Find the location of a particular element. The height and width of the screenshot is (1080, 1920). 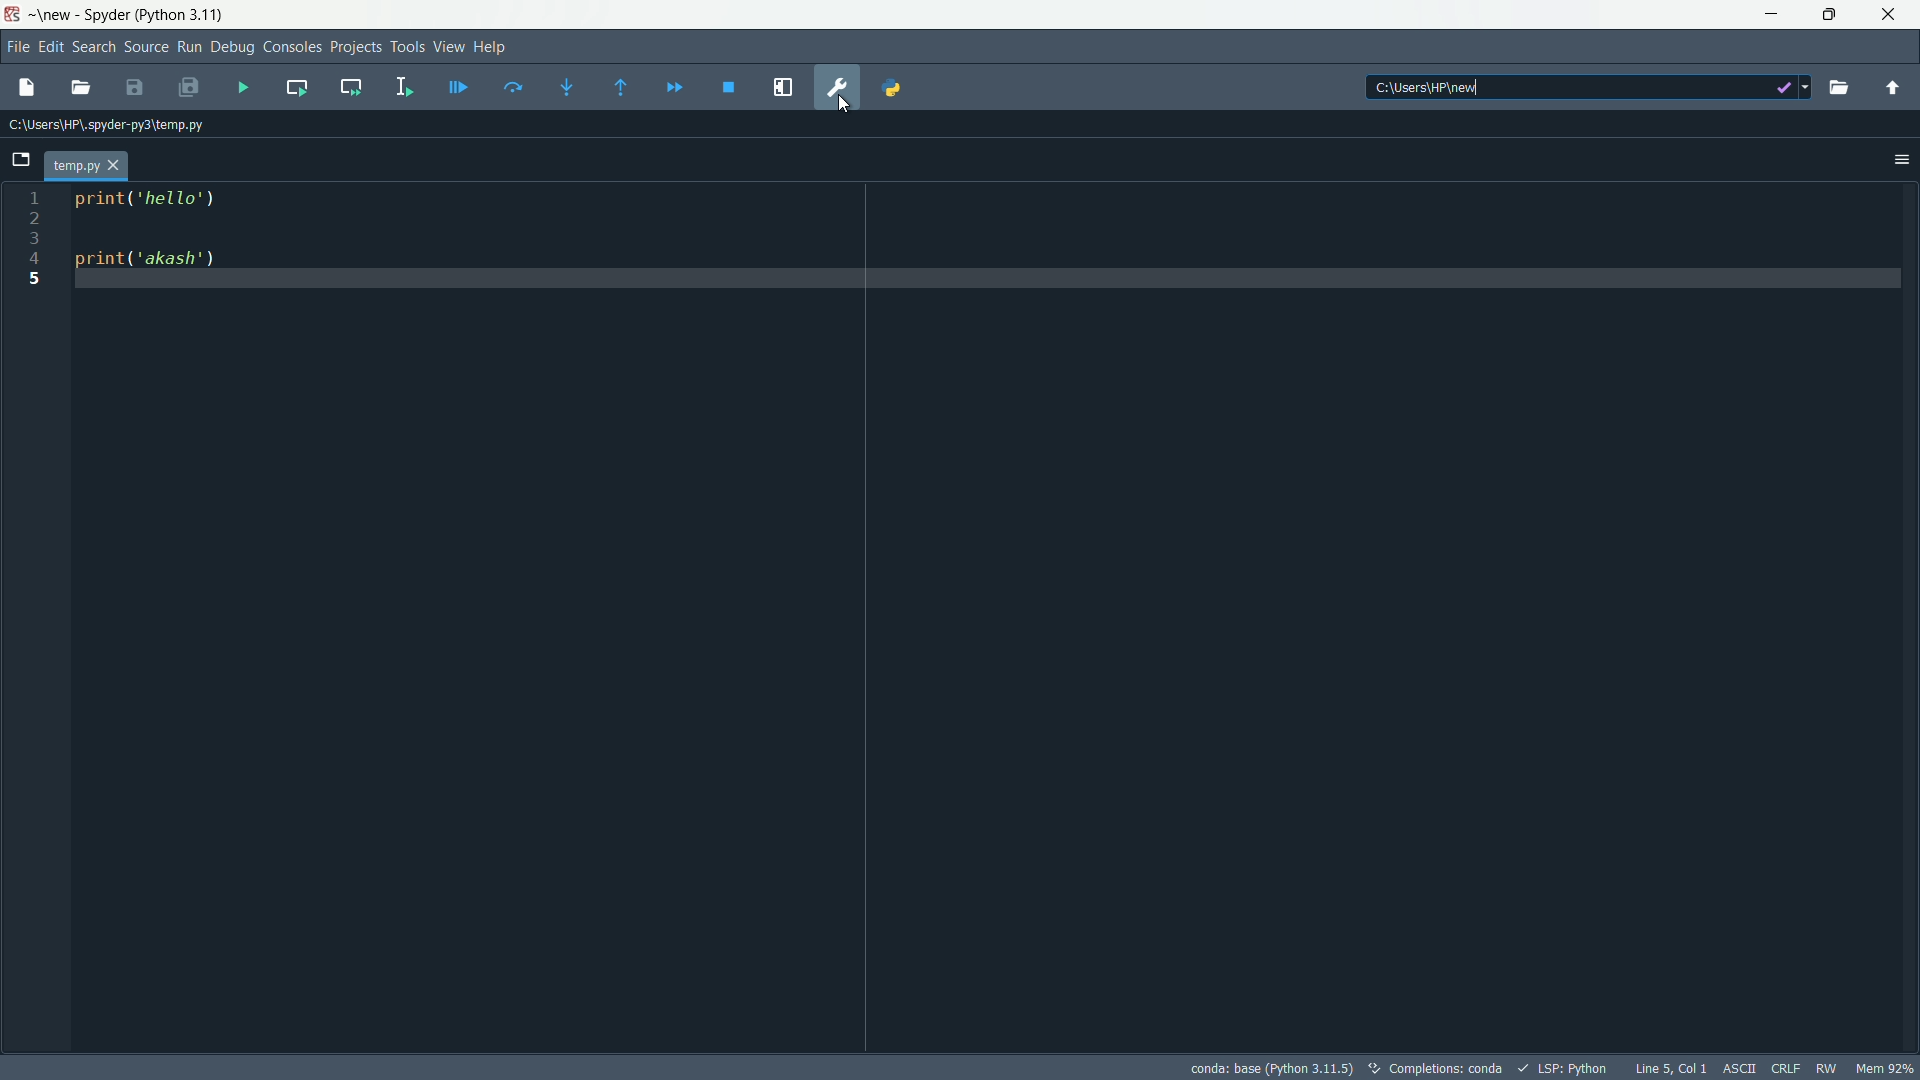

minimize is located at coordinates (1771, 14).